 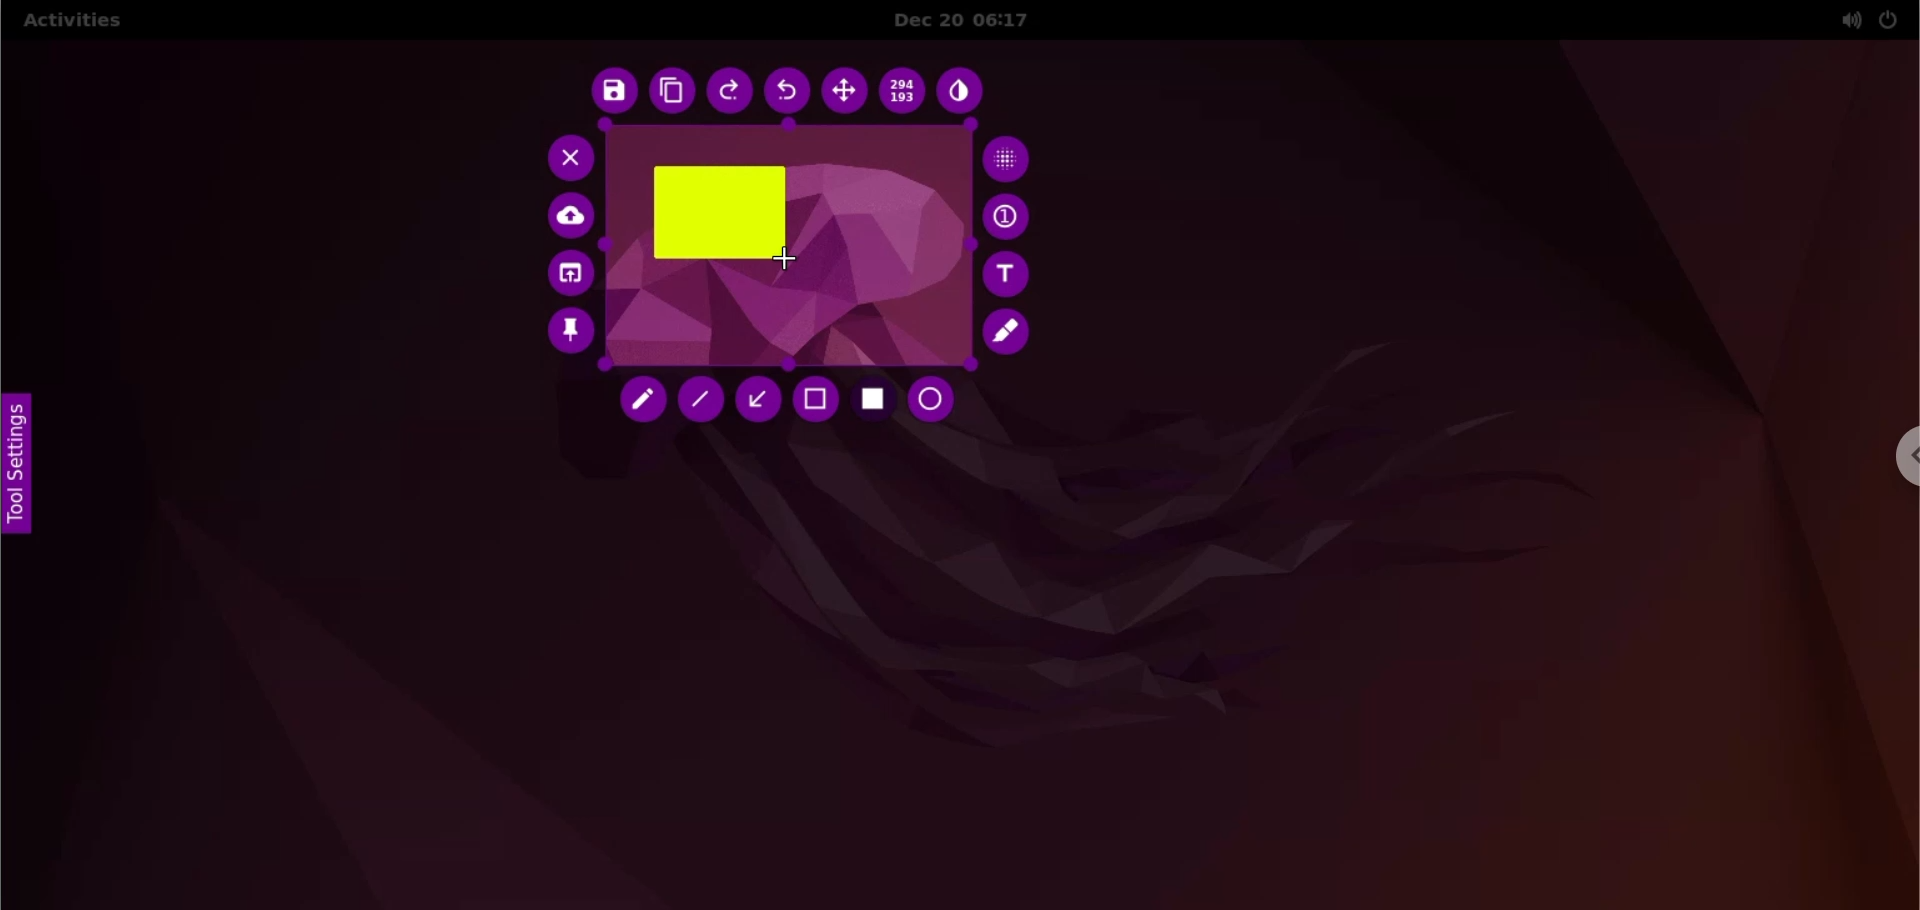 I want to click on cancel capture, so click(x=565, y=157).